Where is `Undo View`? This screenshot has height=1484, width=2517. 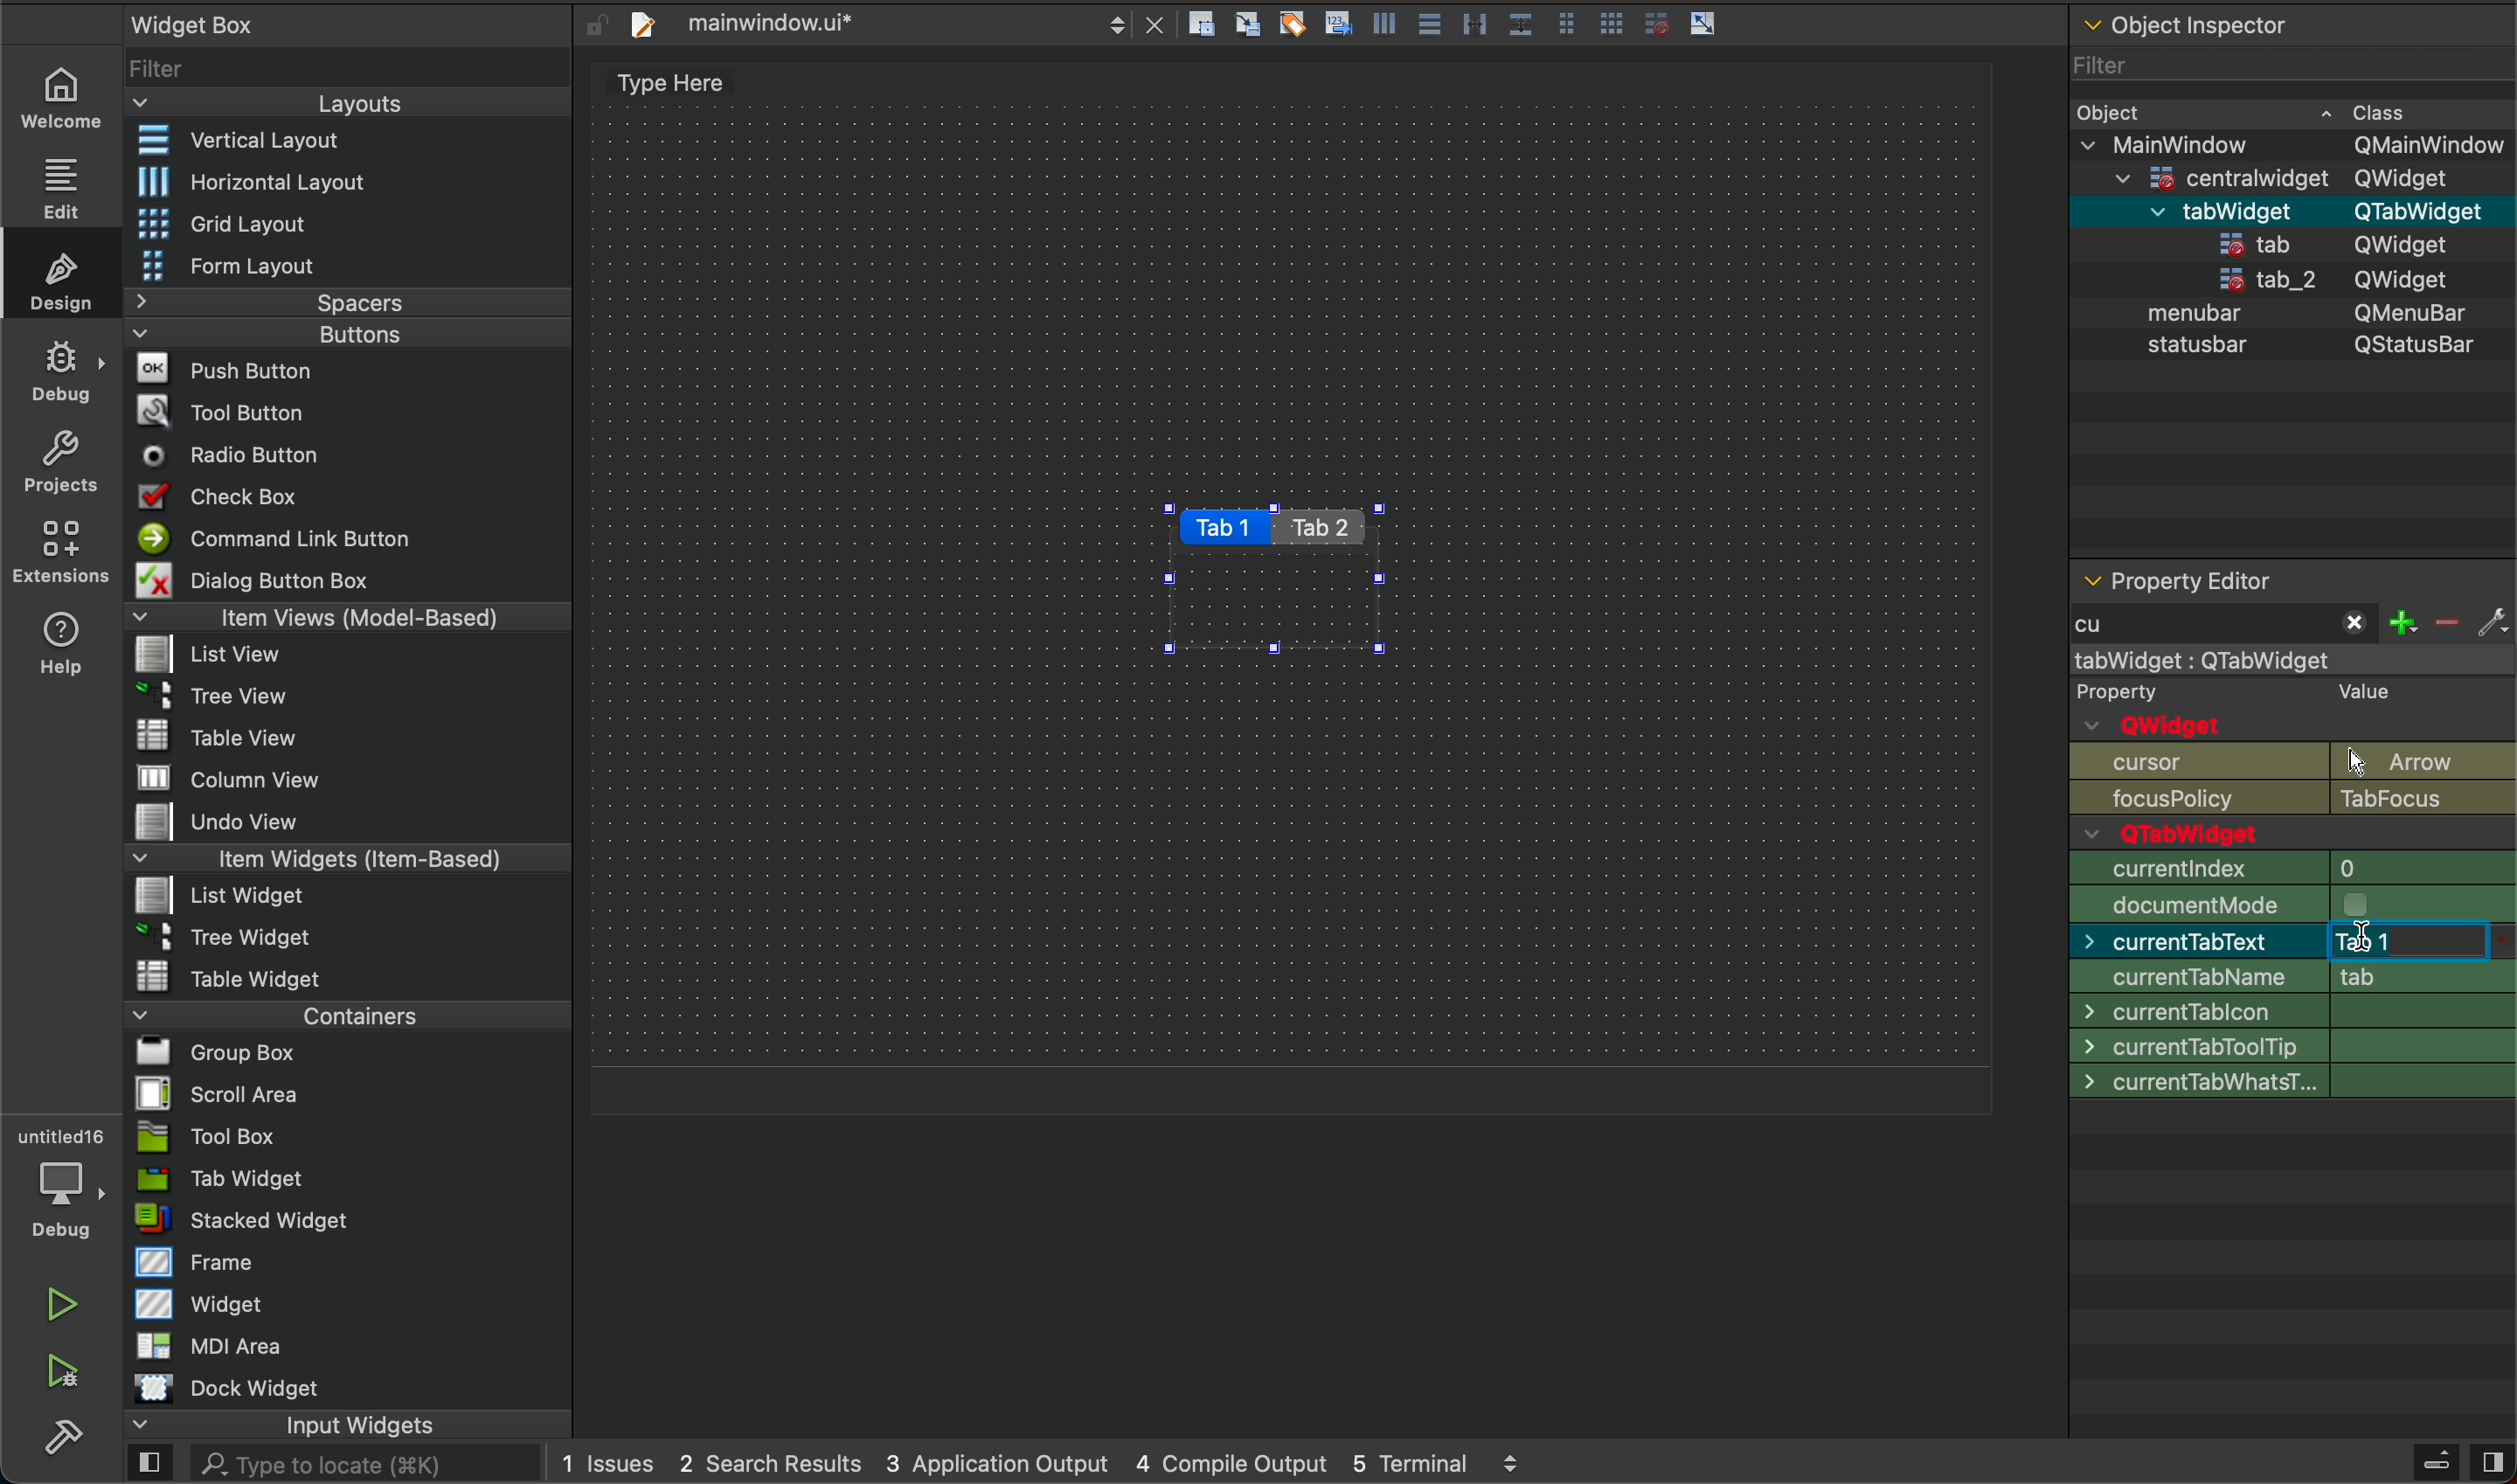 Undo View is located at coordinates (207, 824).